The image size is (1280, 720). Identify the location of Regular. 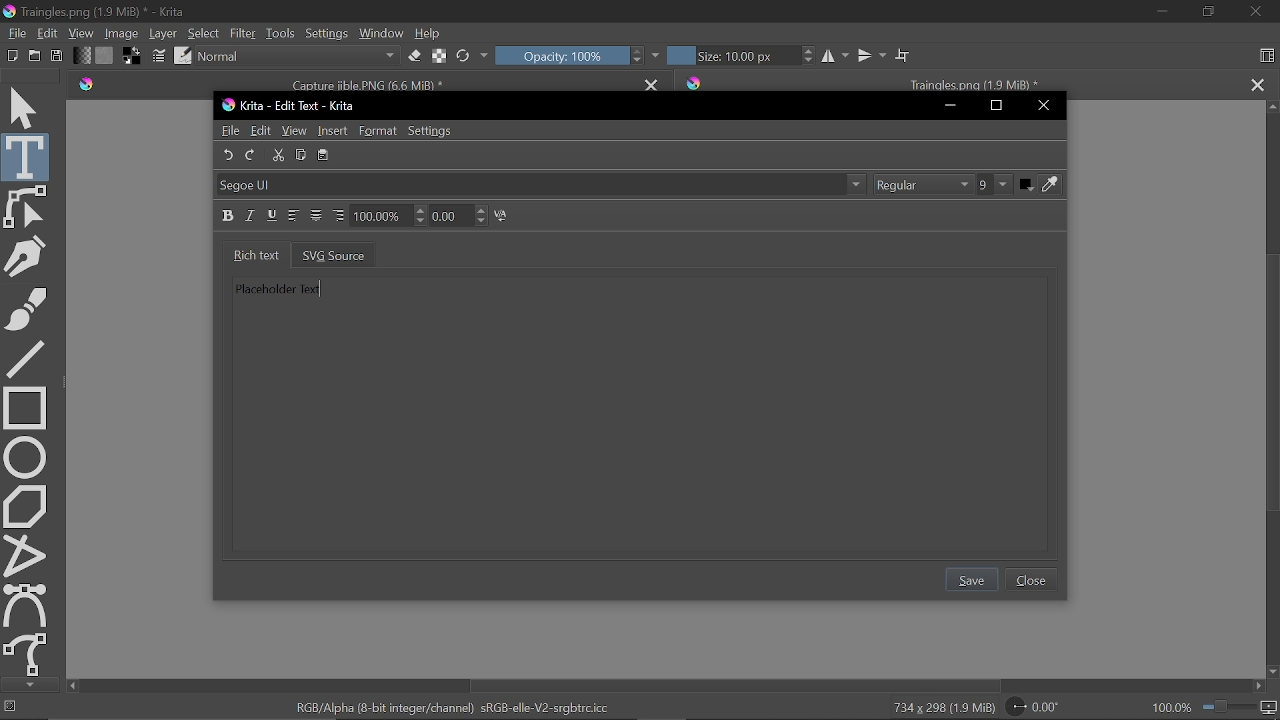
(922, 185).